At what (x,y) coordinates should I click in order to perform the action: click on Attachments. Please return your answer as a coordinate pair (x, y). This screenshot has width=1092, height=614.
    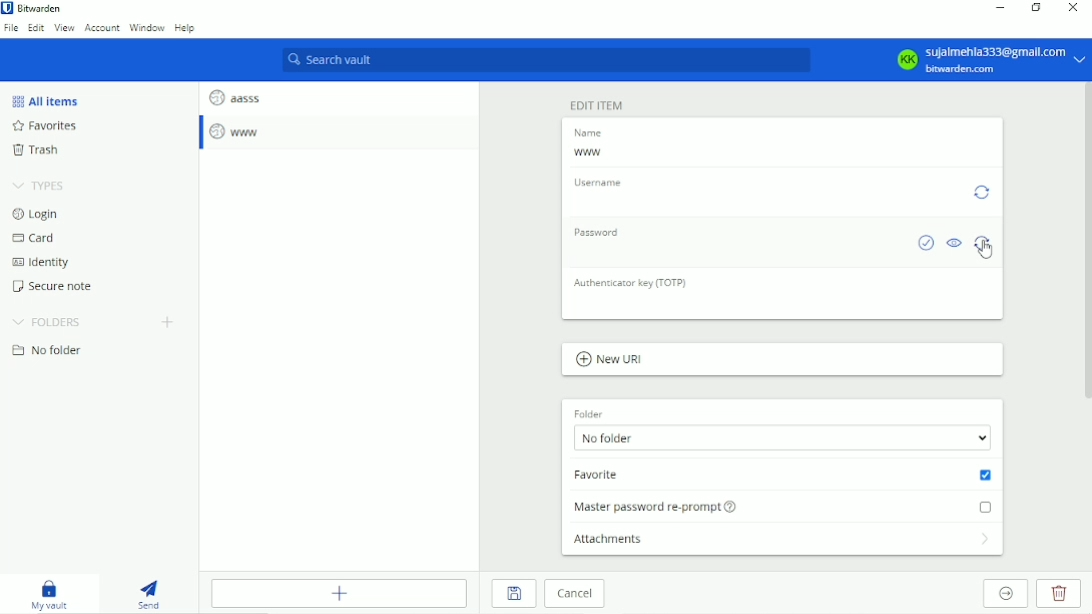
    Looking at the image, I should click on (784, 543).